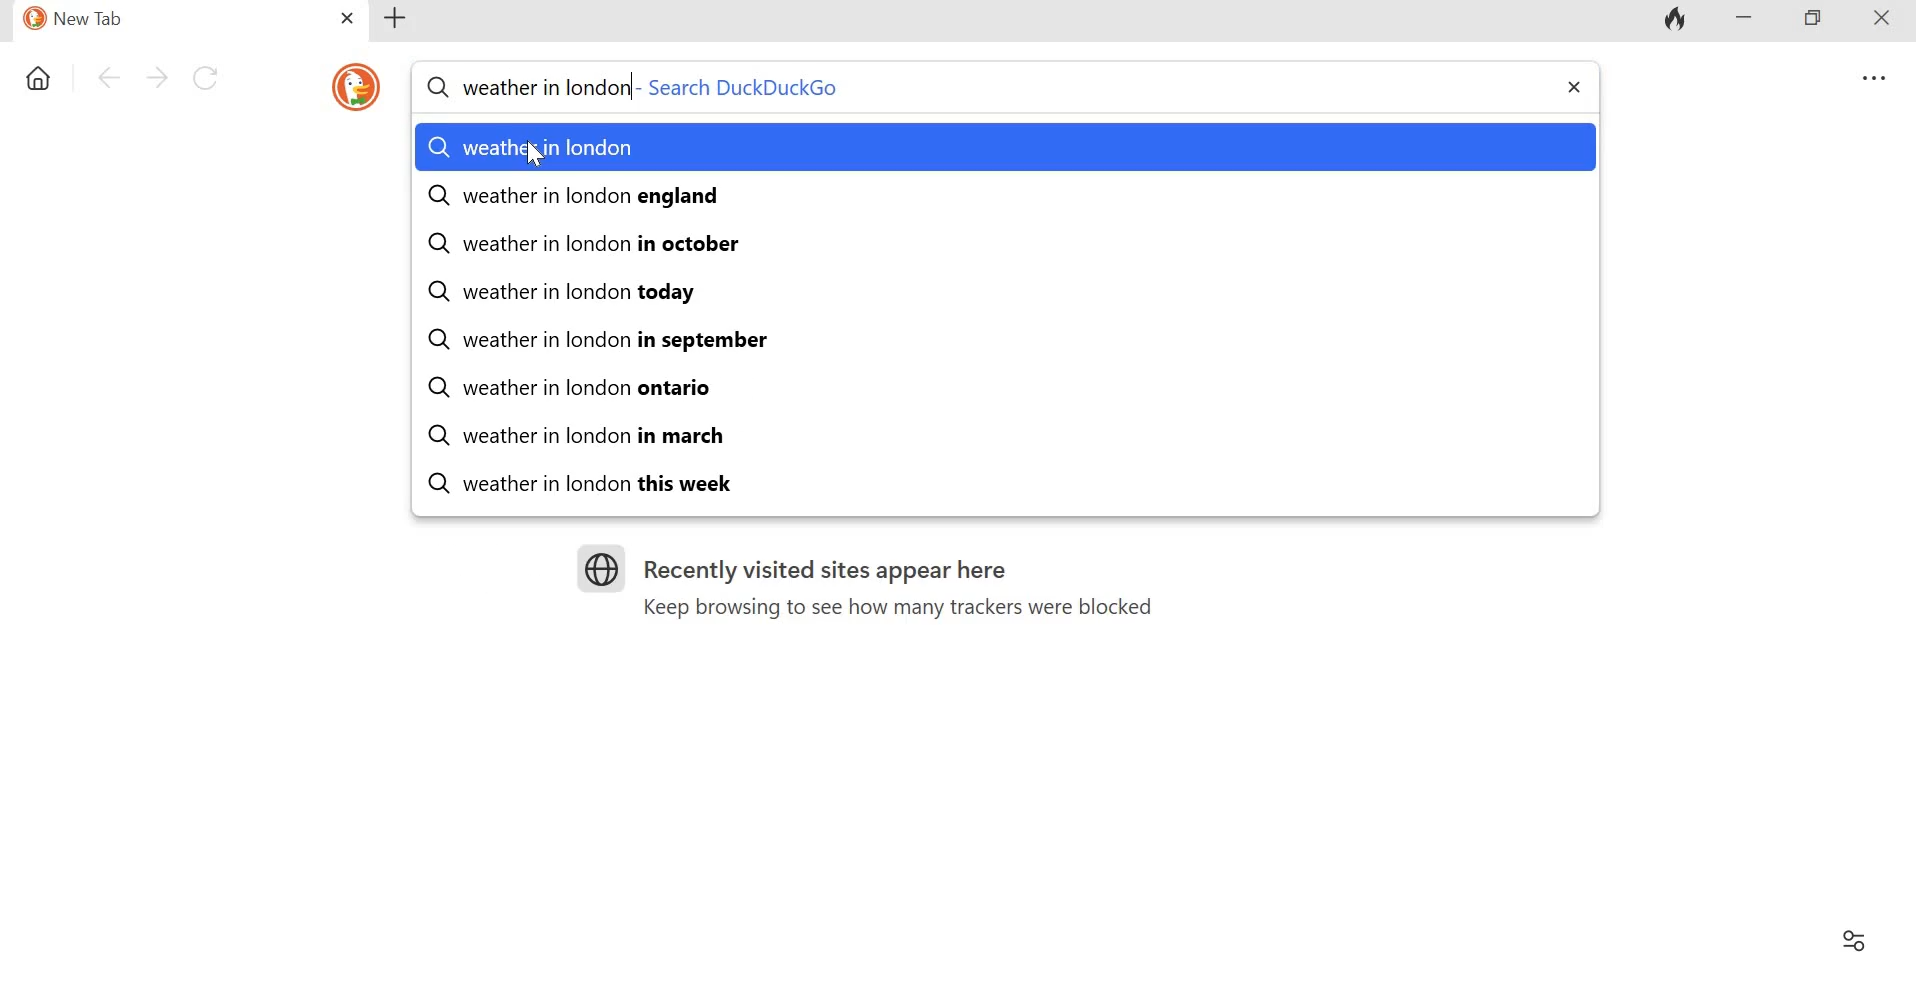  Describe the element at coordinates (1099, 87) in the screenshot. I see `Search DuckDuckGo` at that location.